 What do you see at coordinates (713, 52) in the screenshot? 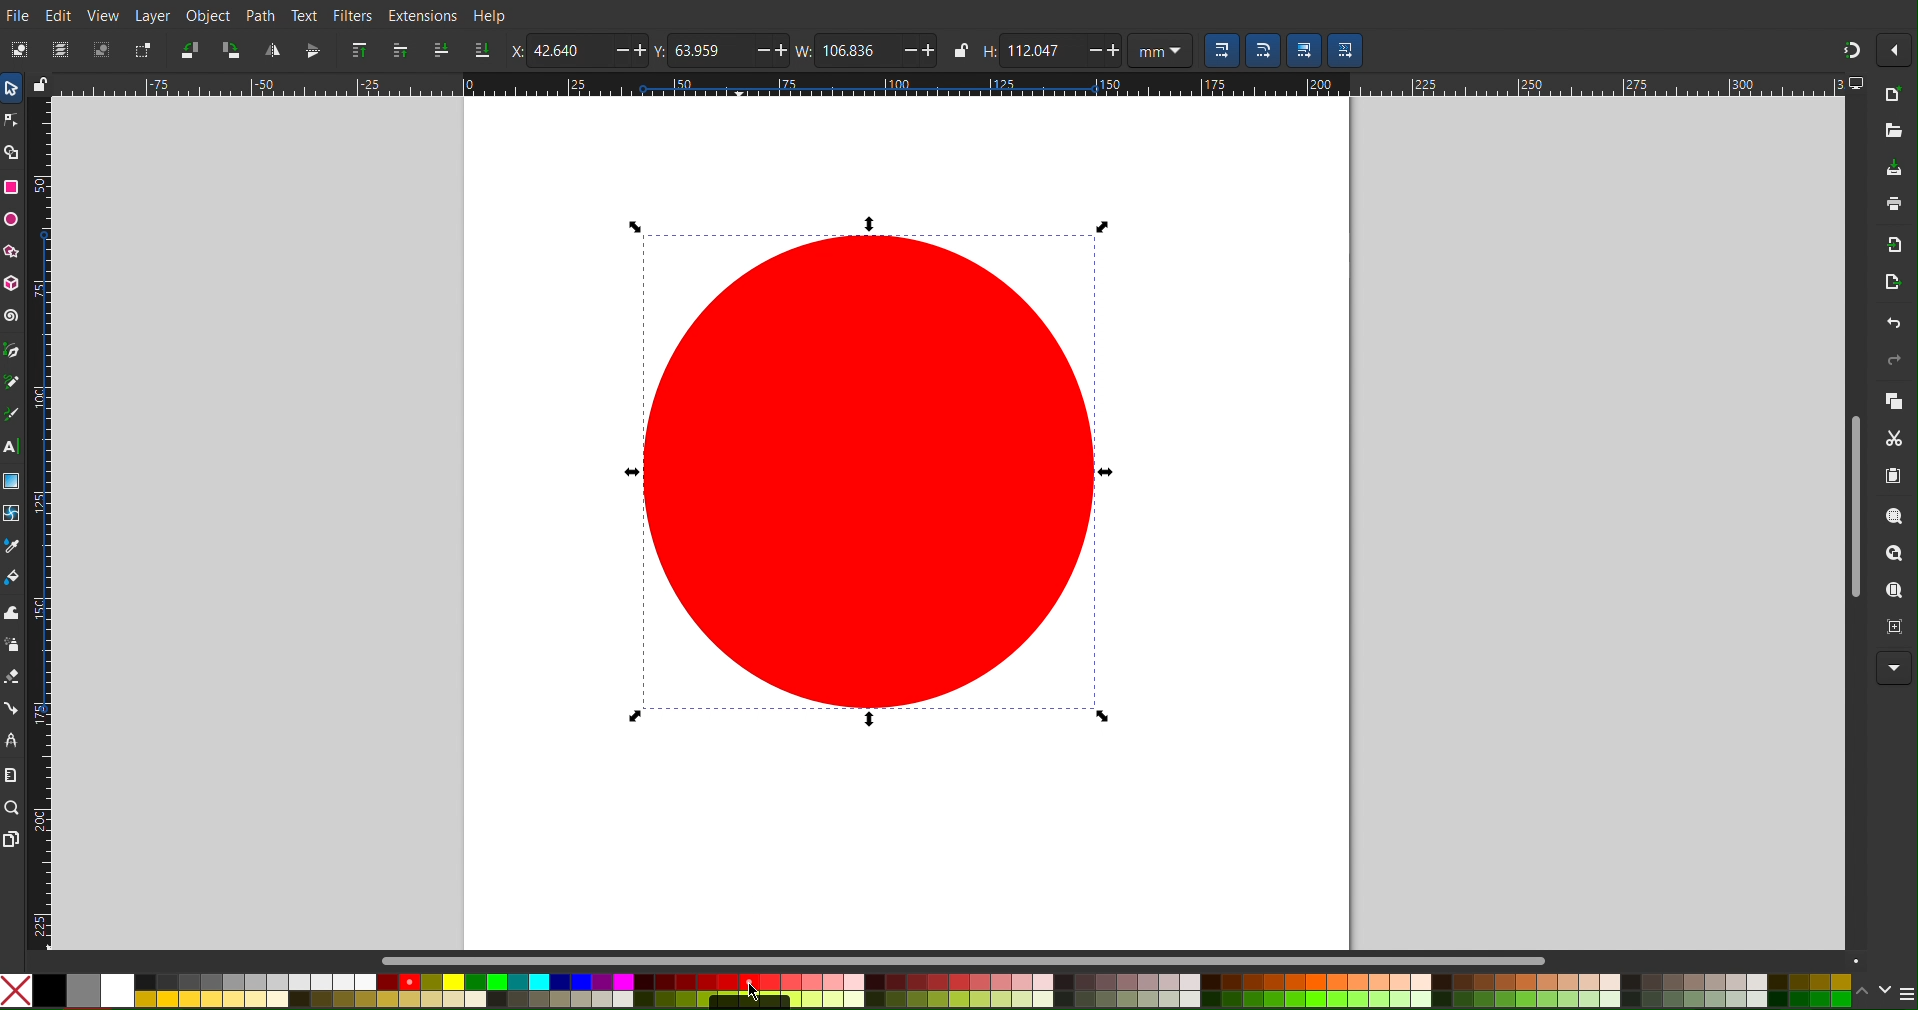
I see `63` at bounding box center [713, 52].